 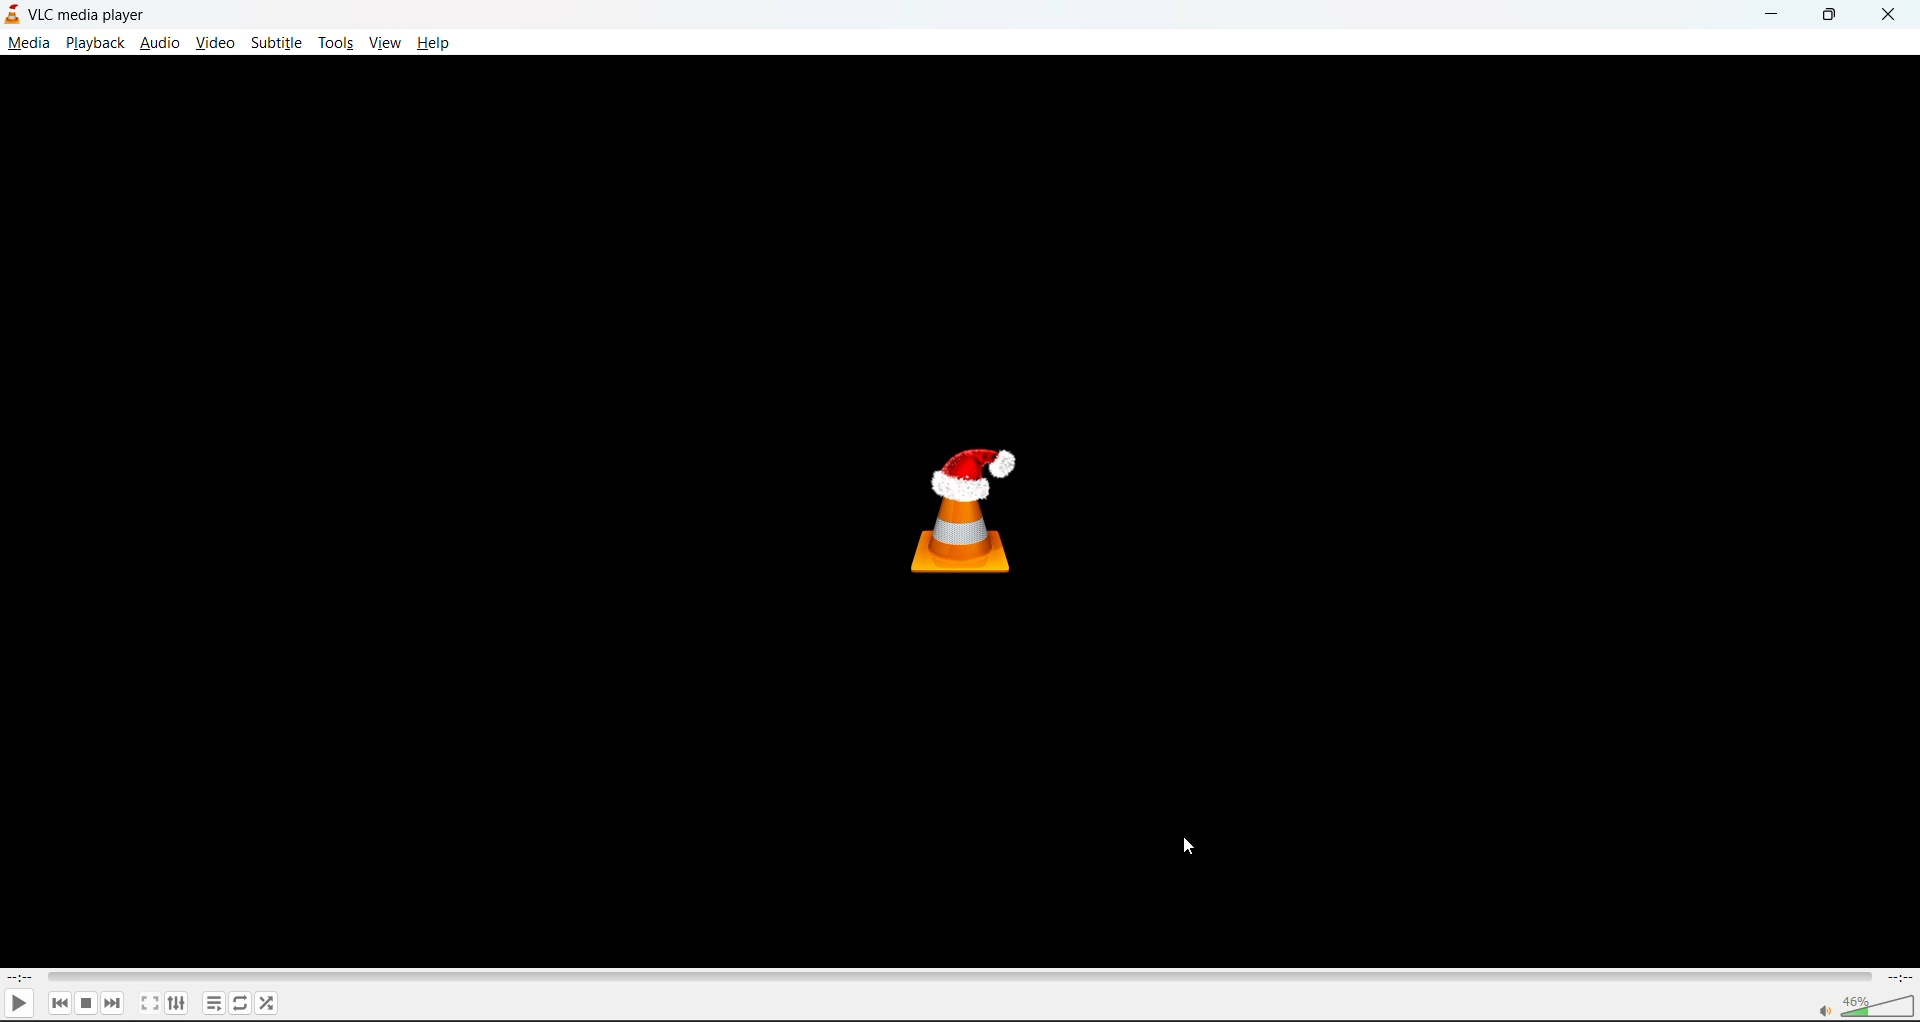 I want to click on settings, so click(x=174, y=1002).